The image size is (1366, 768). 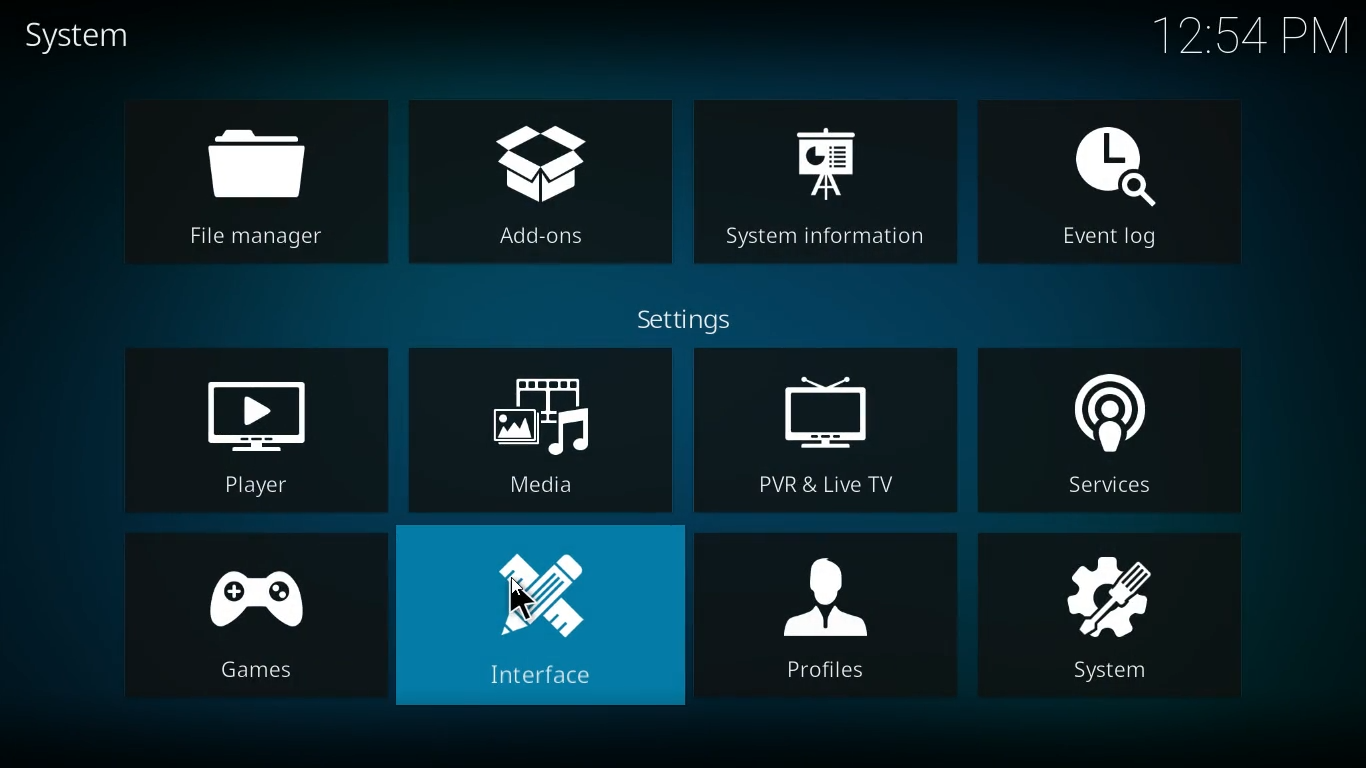 What do you see at coordinates (1124, 179) in the screenshot?
I see `event log` at bounding box center [1124, 179].